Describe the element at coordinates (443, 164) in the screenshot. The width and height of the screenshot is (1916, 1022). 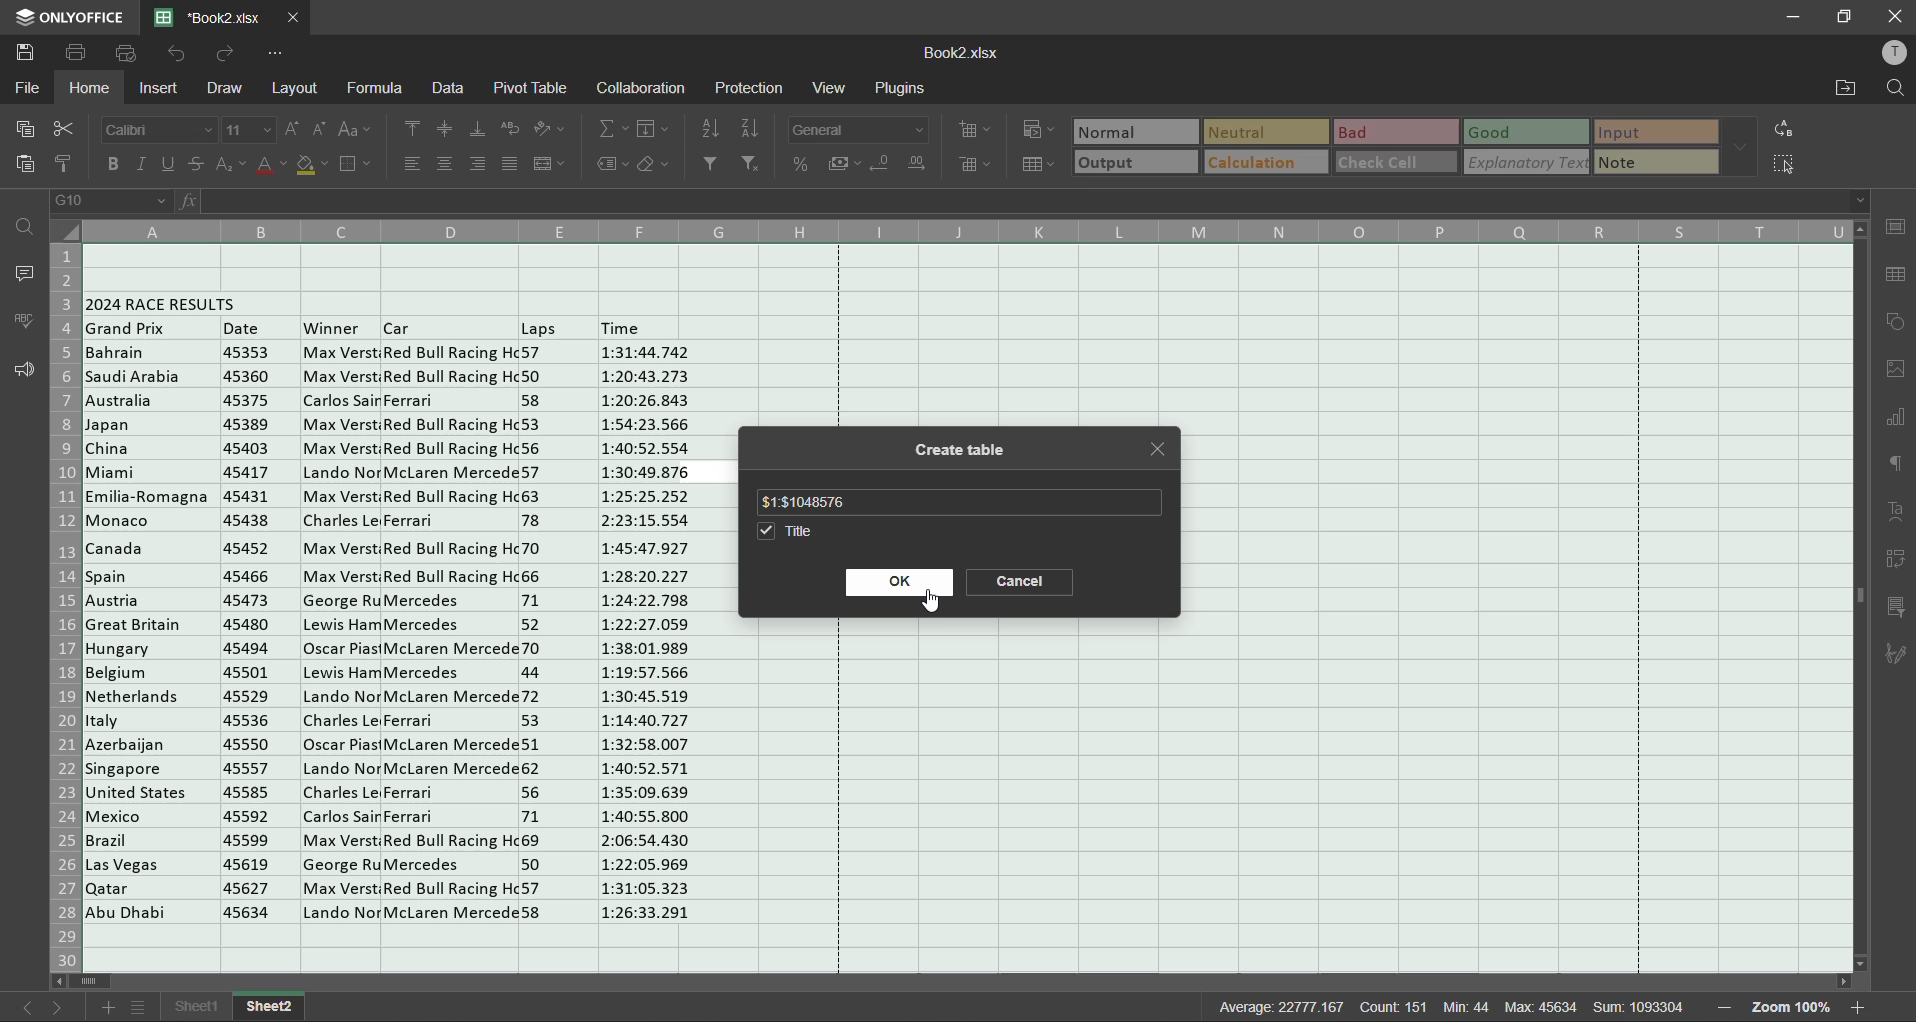
I see `align center` at that location.